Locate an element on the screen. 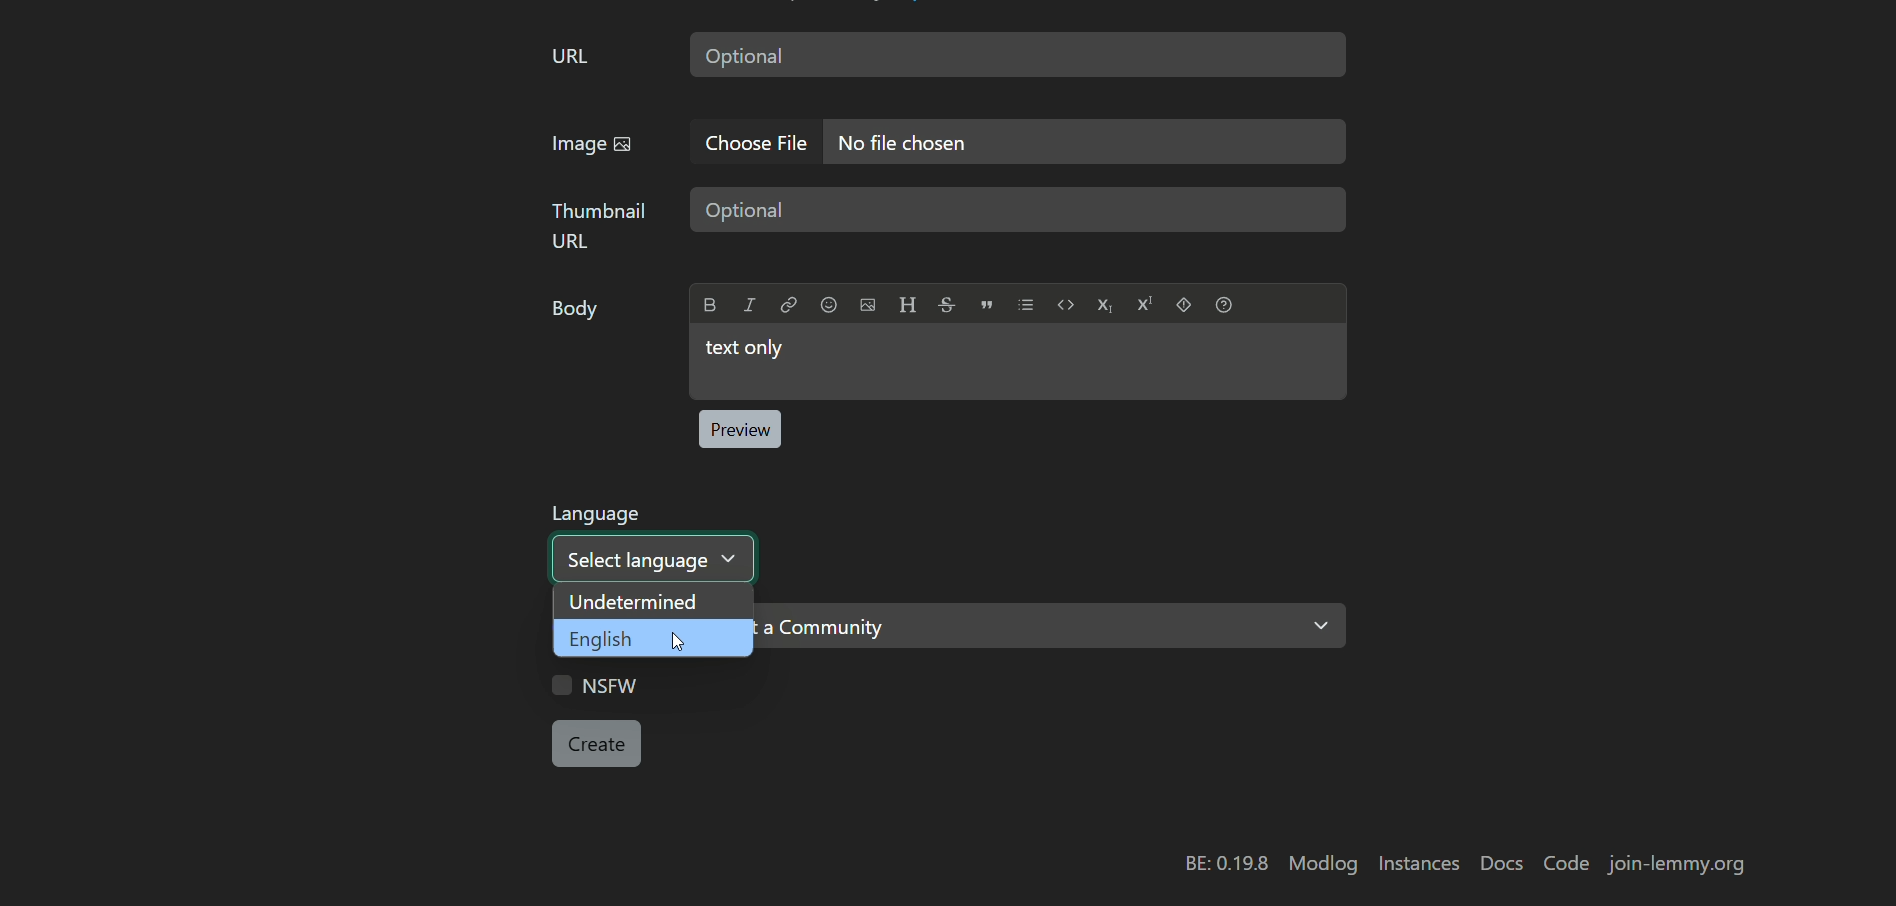 Image resolution: width=1896 pixels, height=906 pixels. List is located at coordinates (1026, 304).